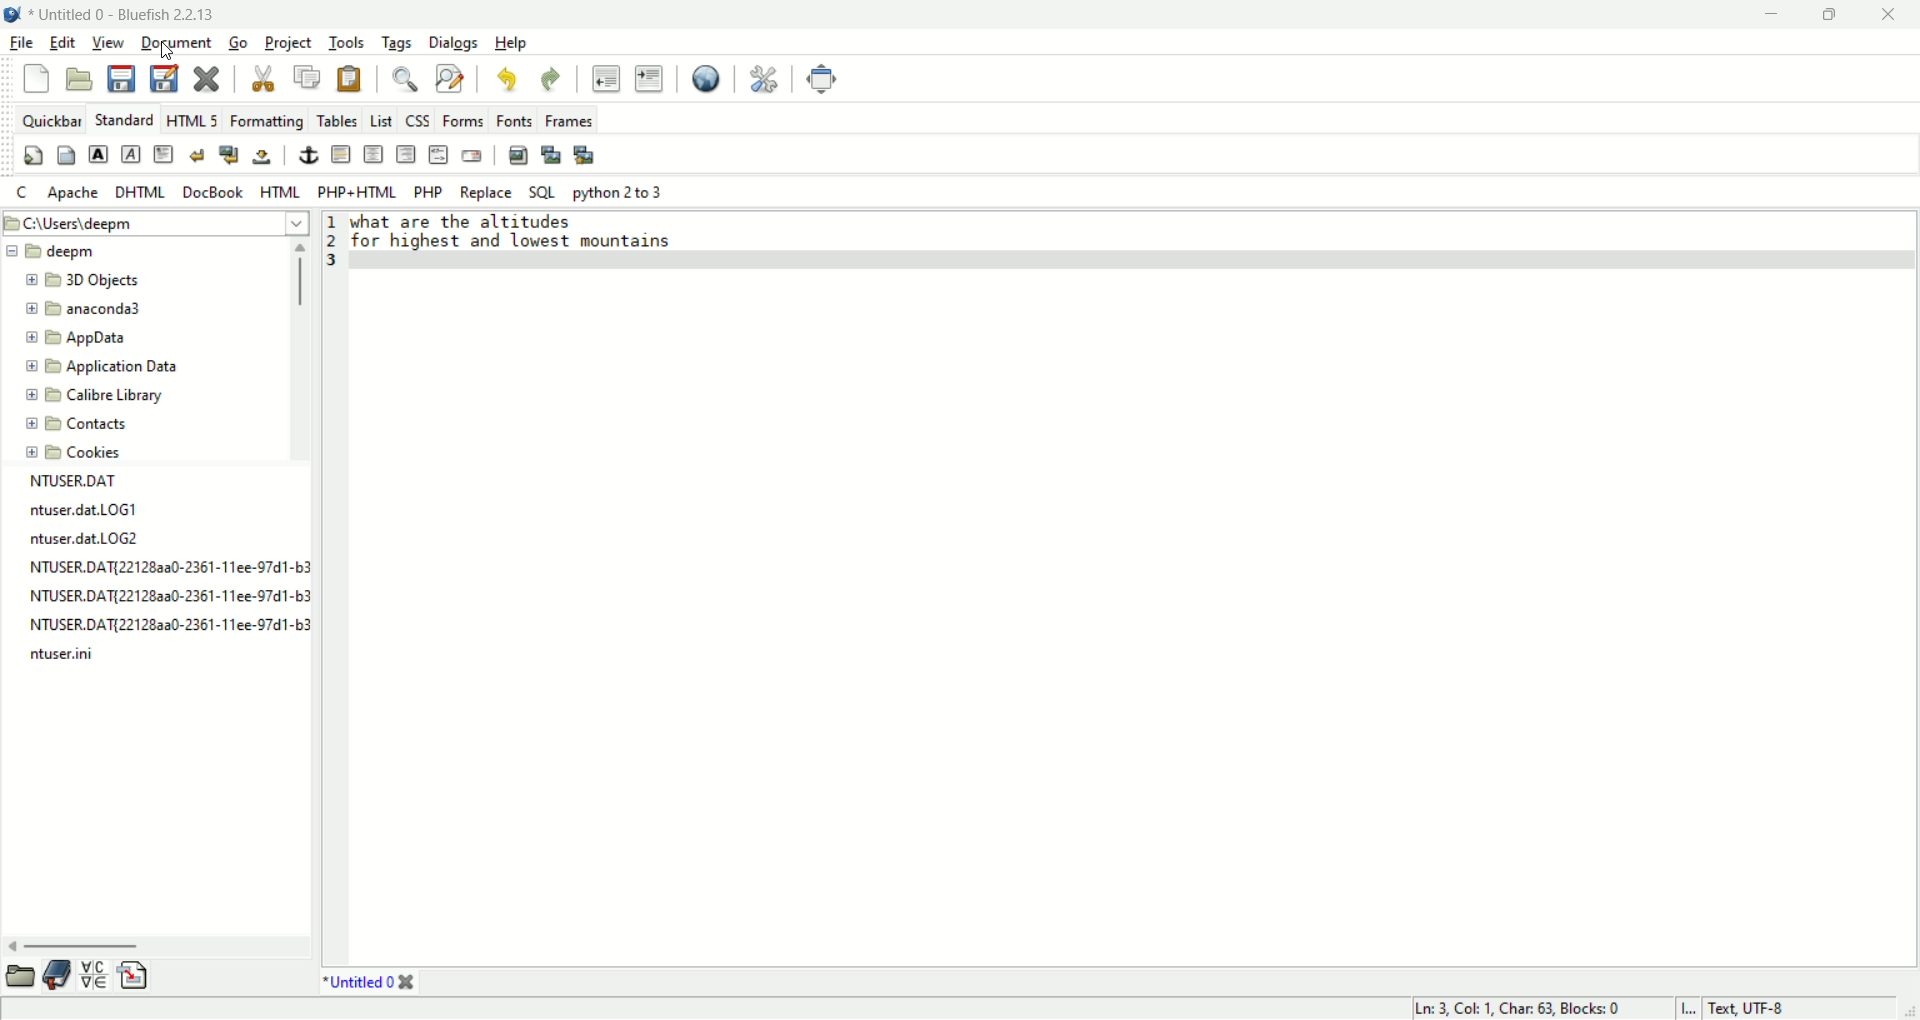 This screenshot has width=1920, height=1020. I want to click on file name, so click(168, 570).